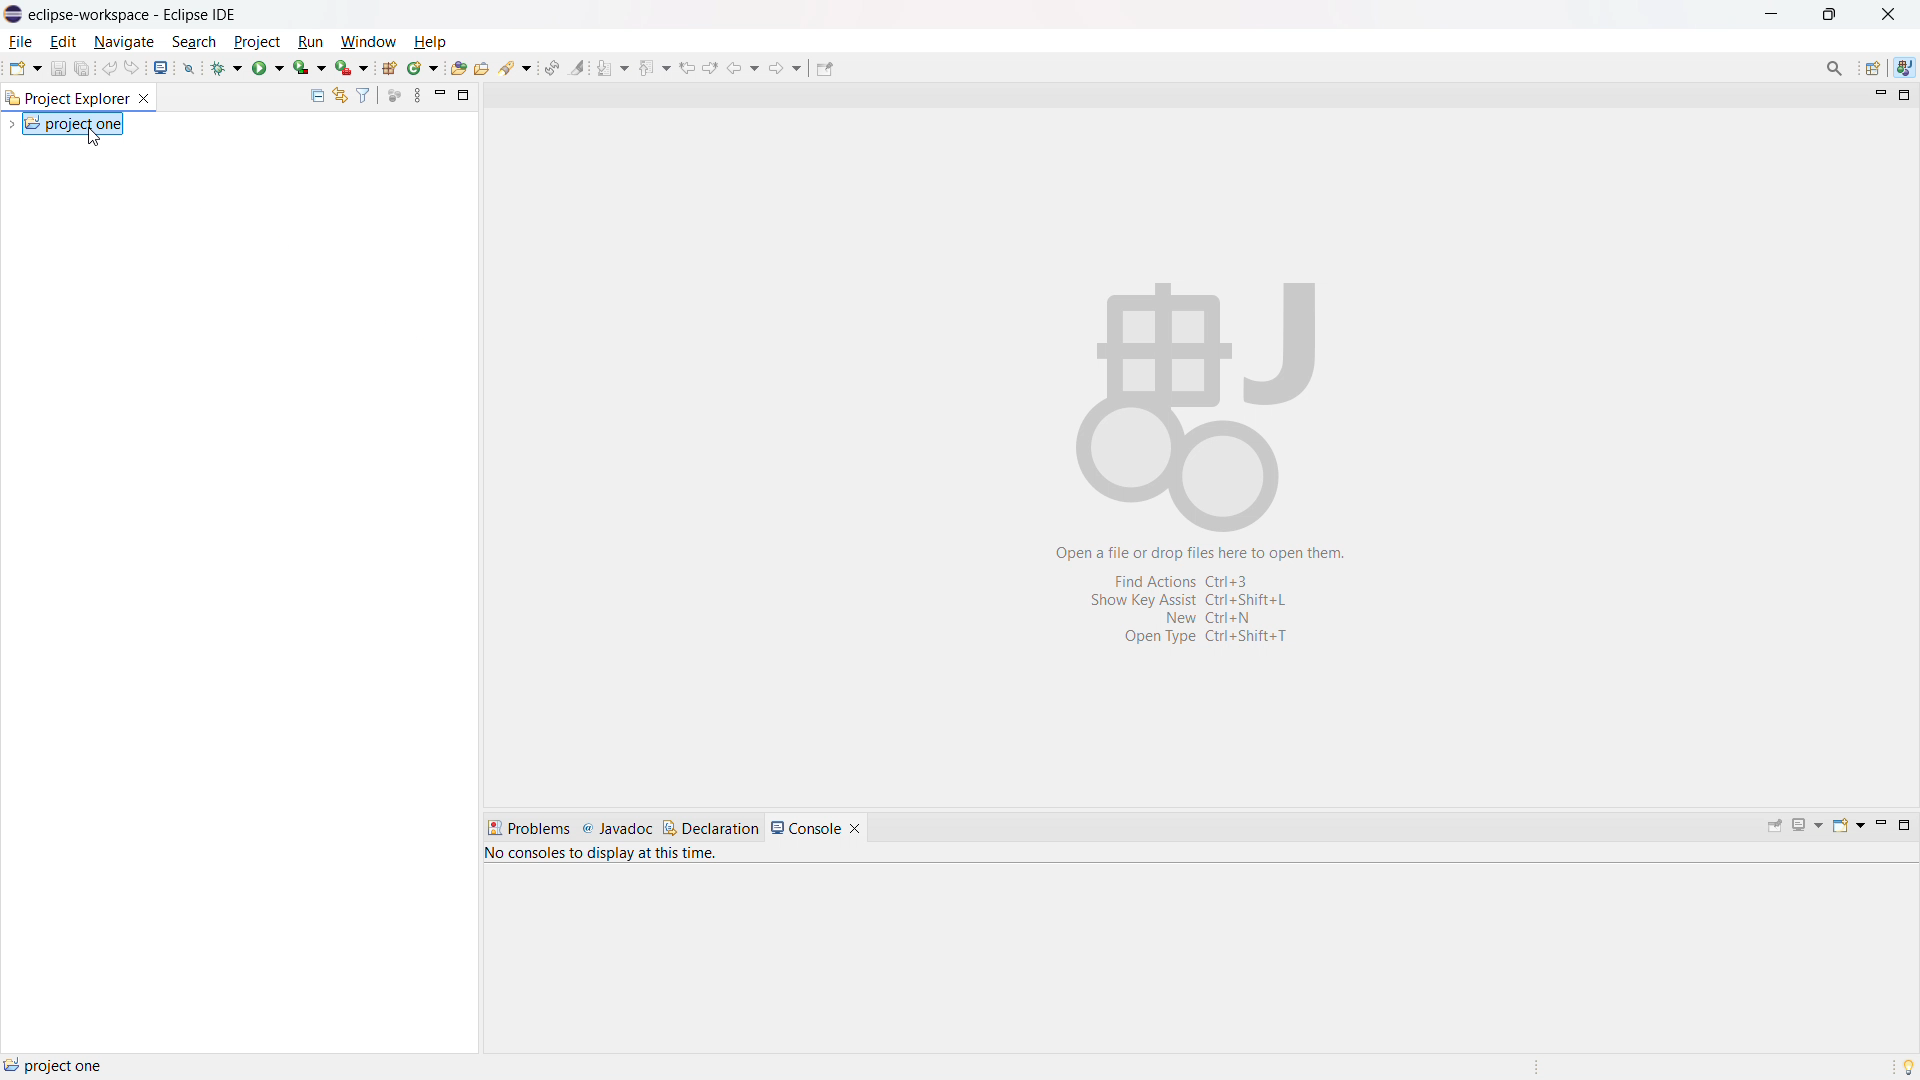 This screenshot has width=1920, height=1080. What do you see at coordinates (743, 66) in the screenshot?
I see `back` at bounding box center [743, 66].